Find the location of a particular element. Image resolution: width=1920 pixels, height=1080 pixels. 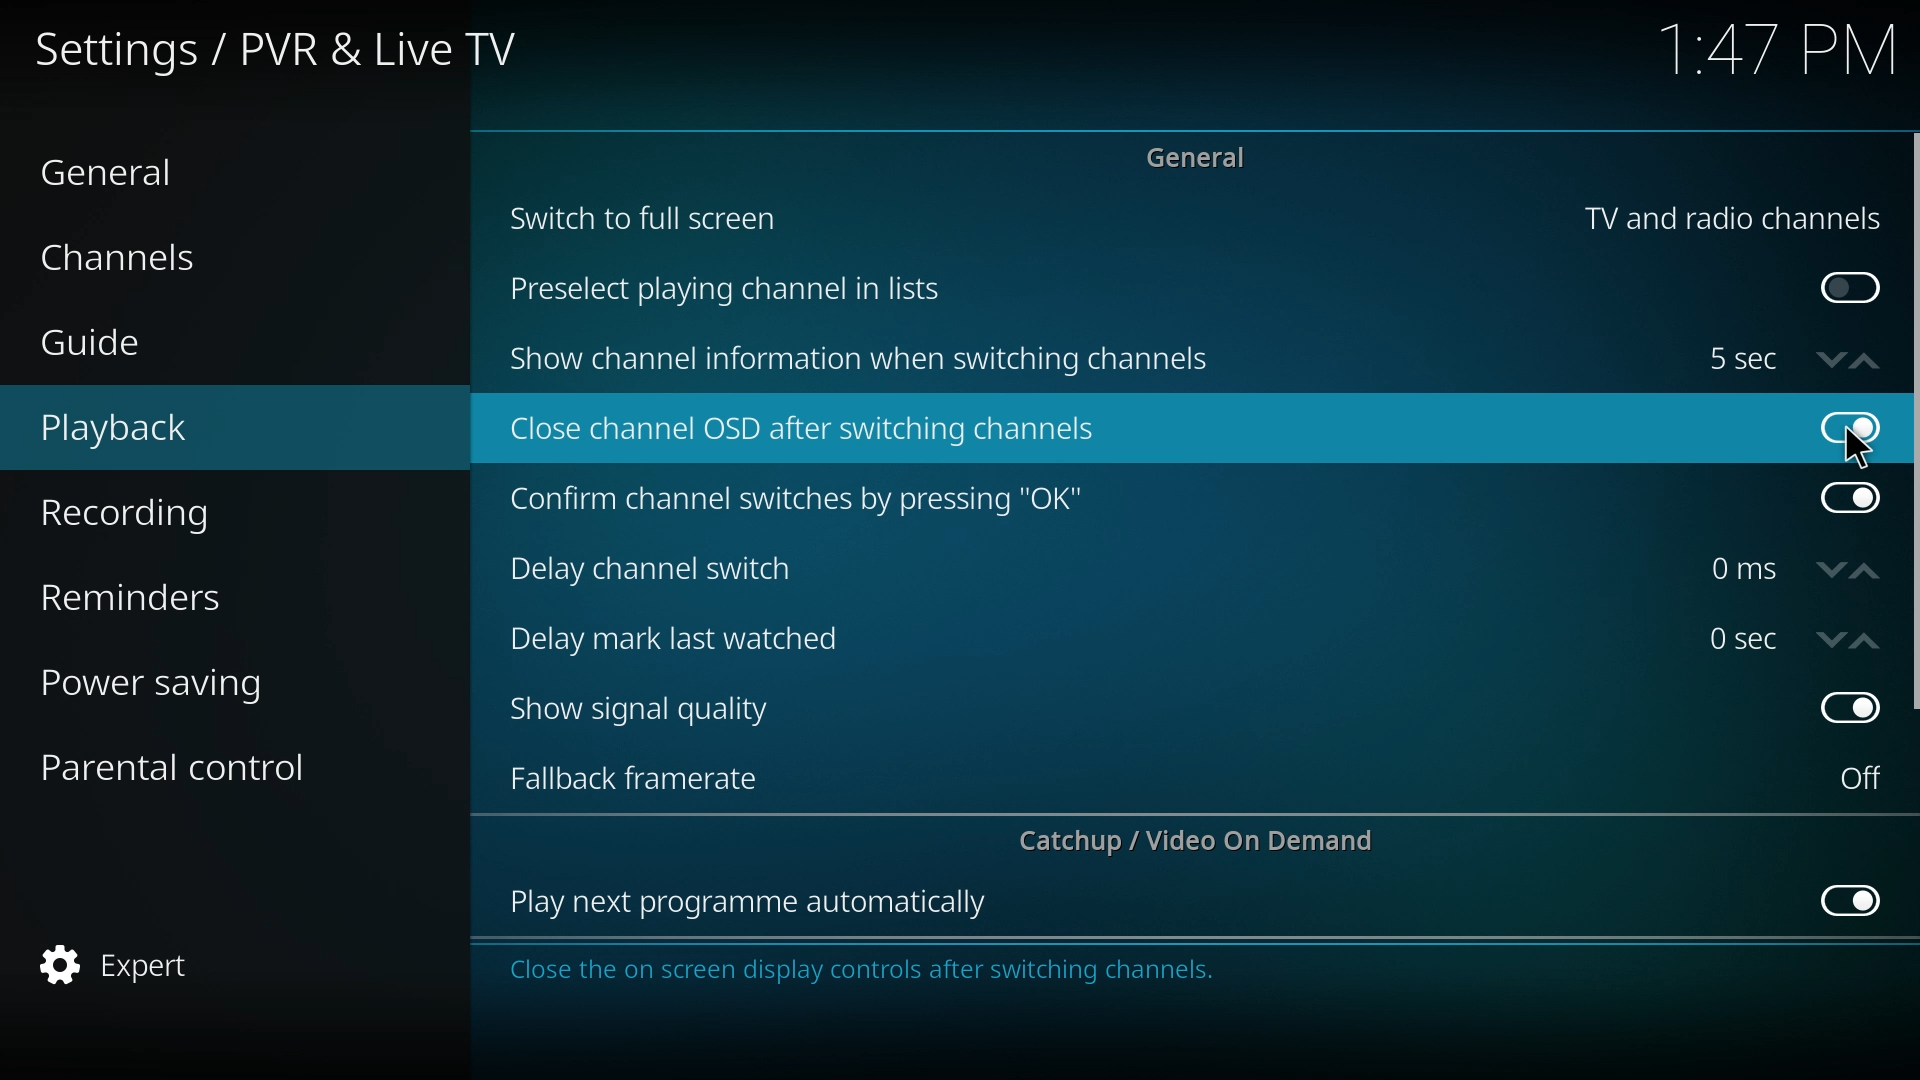

off is located at coordinates (1850, 498).